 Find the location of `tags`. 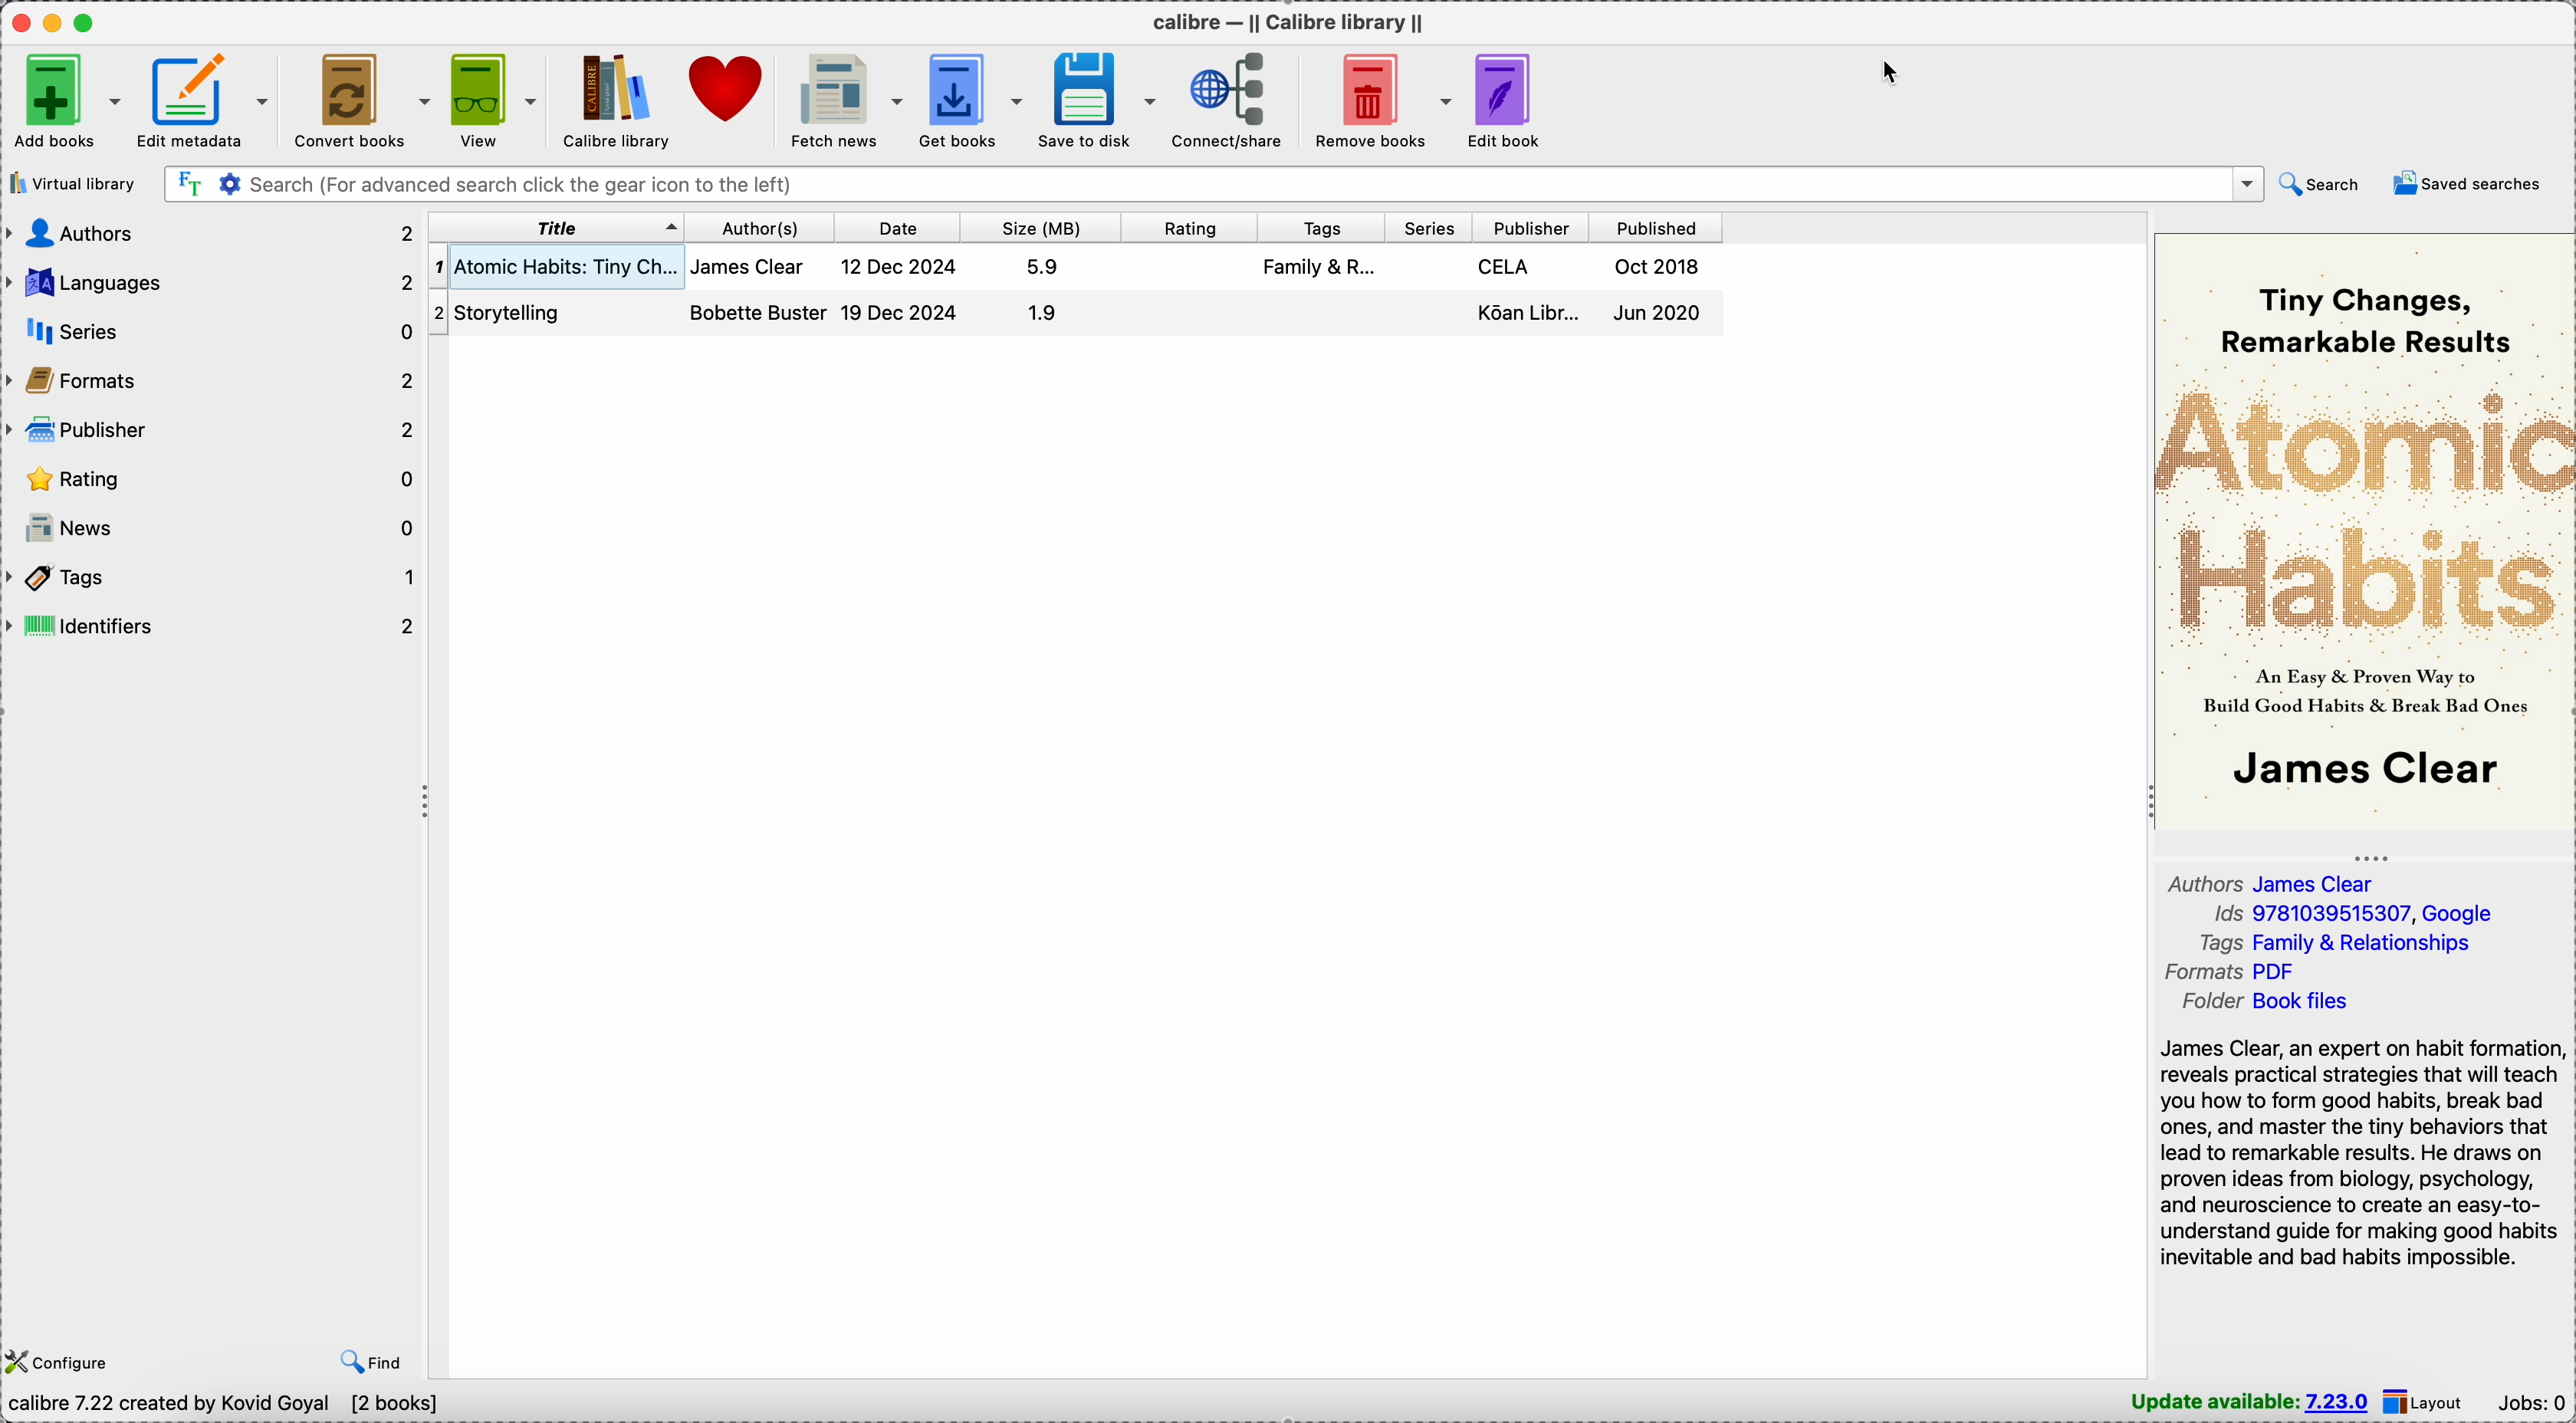

tags is located at coordinates (1315, 228).